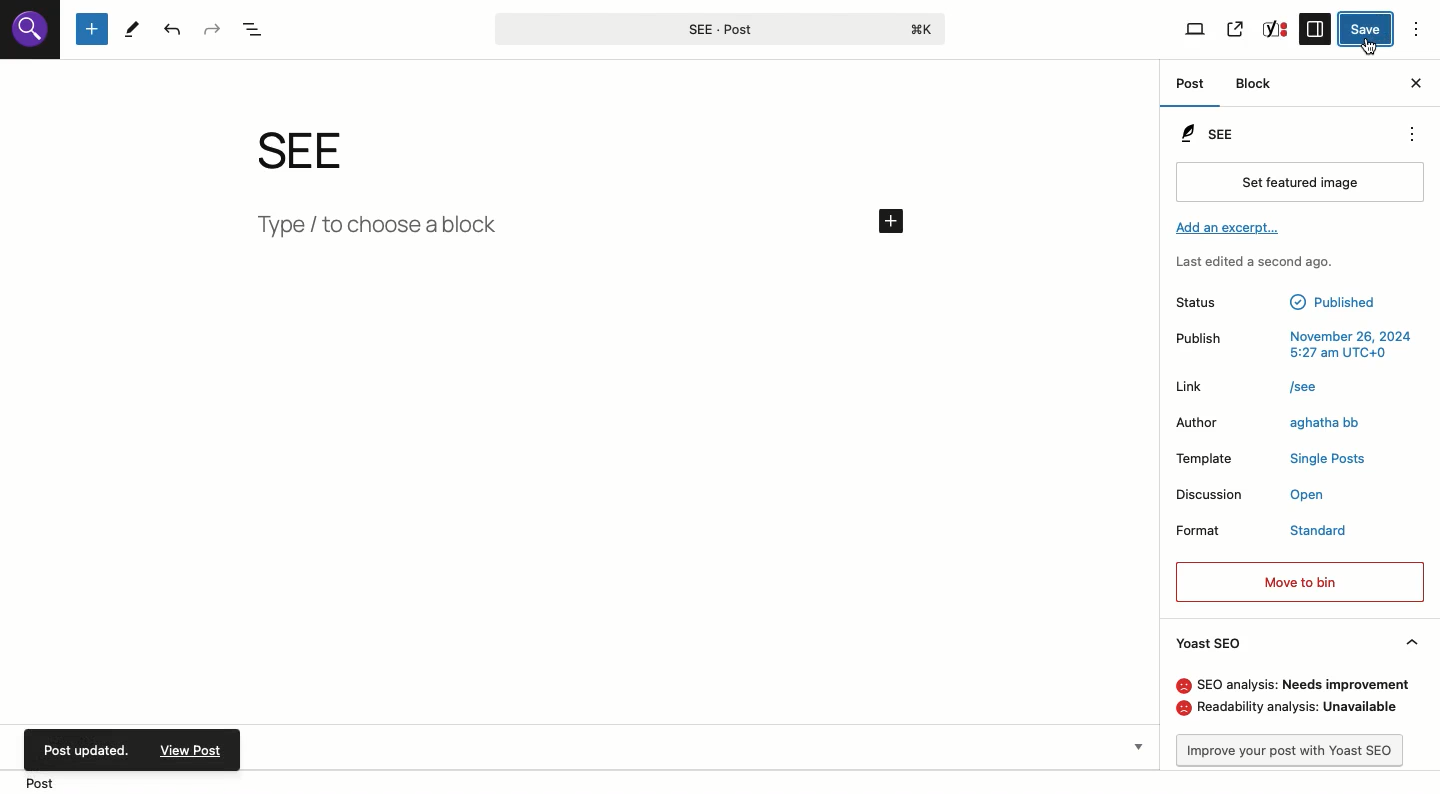  I want to click on Location , so click(43, 782).